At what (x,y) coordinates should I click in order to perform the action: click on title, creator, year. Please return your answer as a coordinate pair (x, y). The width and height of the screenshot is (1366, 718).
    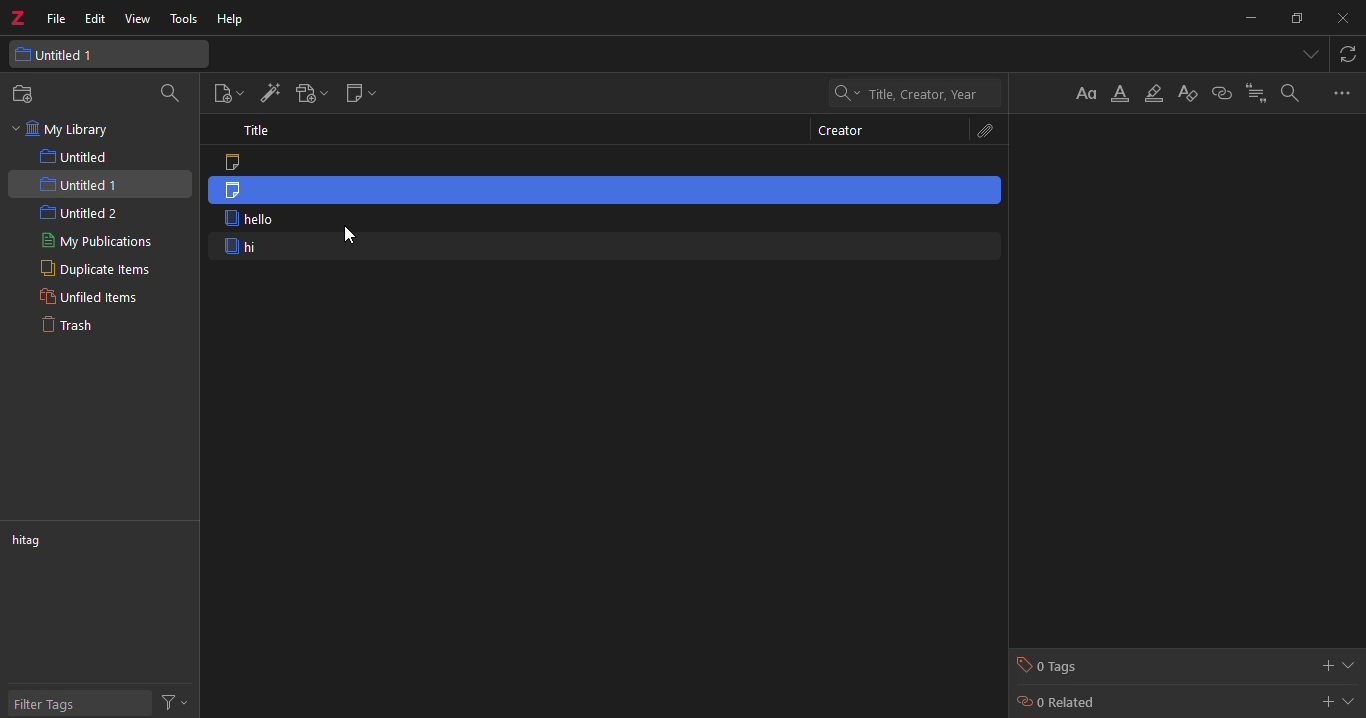
    Looking at the image, I should click on (920, 95).